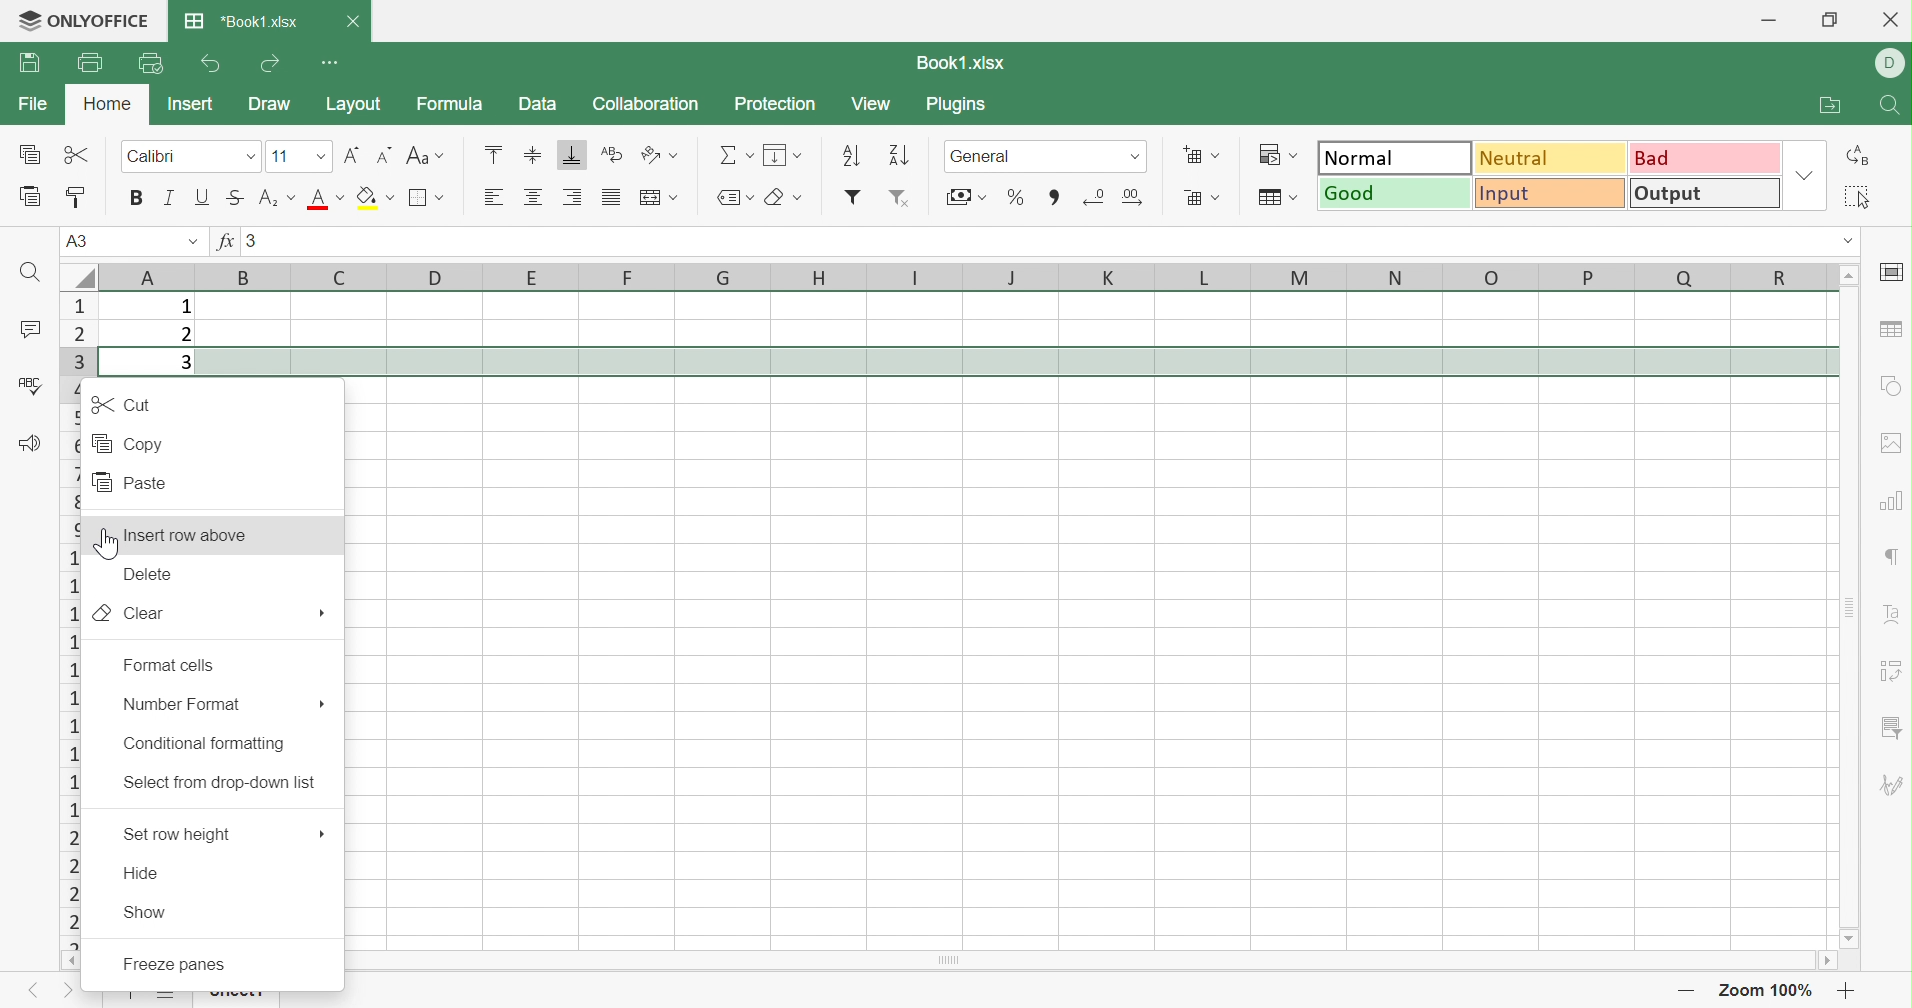 Image resolution: width=1912 pixels, height=1008 pixels. Describe the element at coordinates (1892, 669) in the screenshot. I see `Pivot Table settings` at that location.